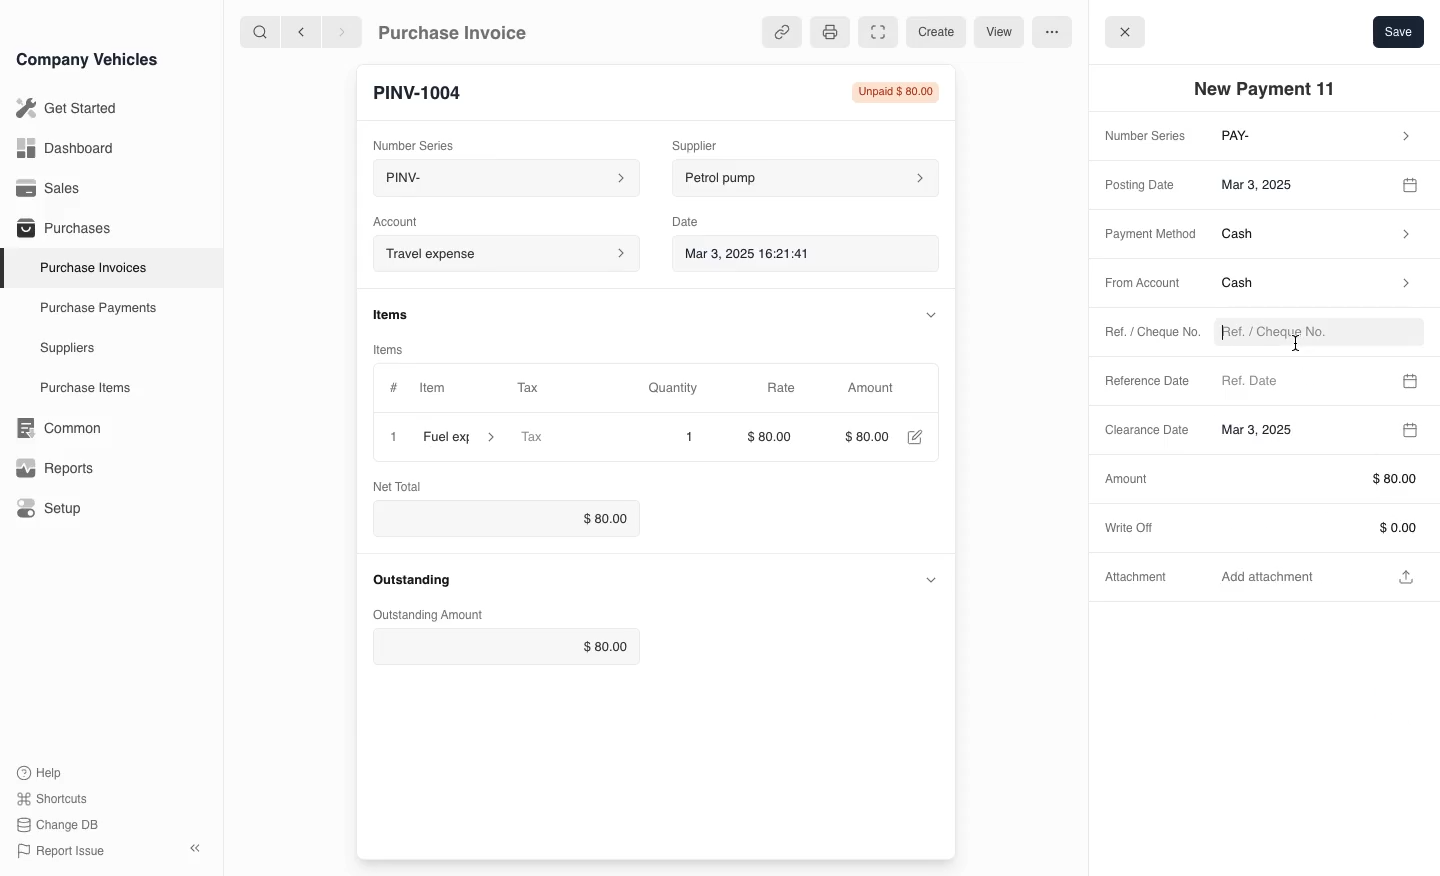  What do you see at coordinates (54, 428) in the screenshot?
I see `Common` at bounding box center [54, 428].